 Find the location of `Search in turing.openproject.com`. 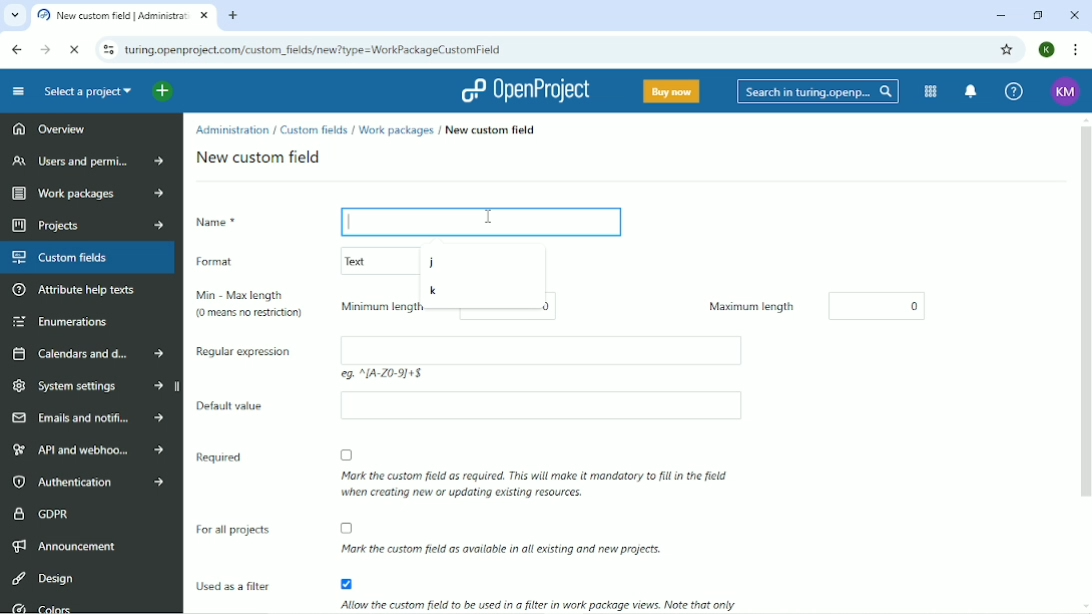

Search in turing.openproject.com is located at coordinates (816, 91).